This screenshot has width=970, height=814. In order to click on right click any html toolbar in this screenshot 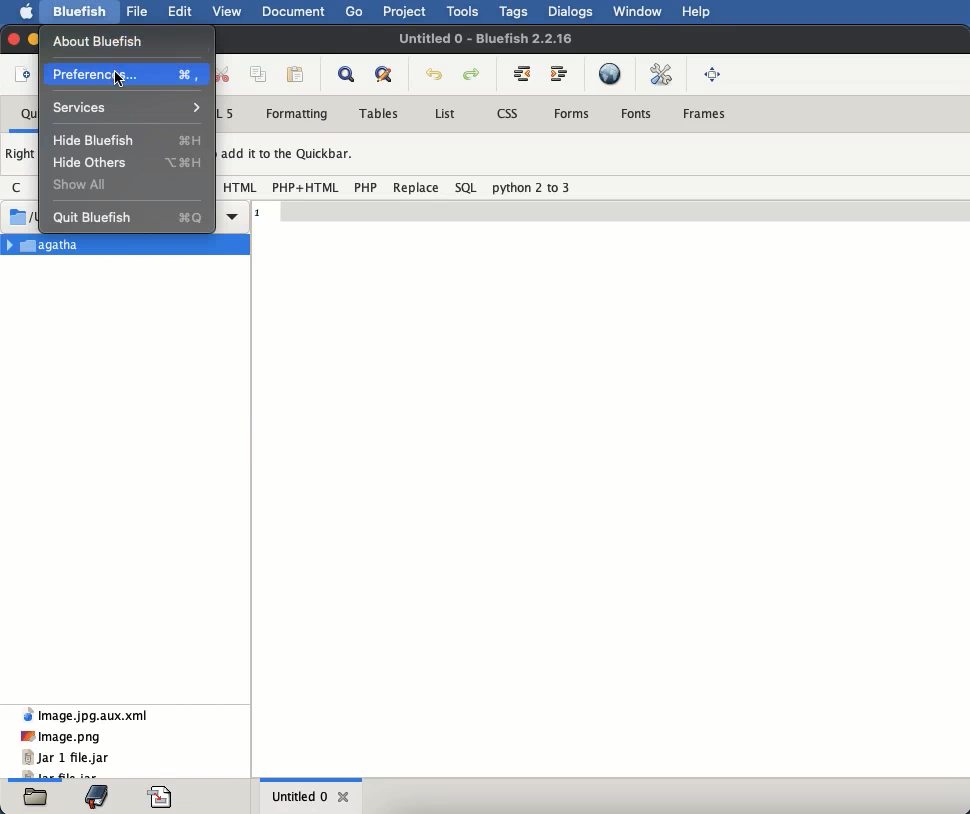, I will do `click(22, 155)`.